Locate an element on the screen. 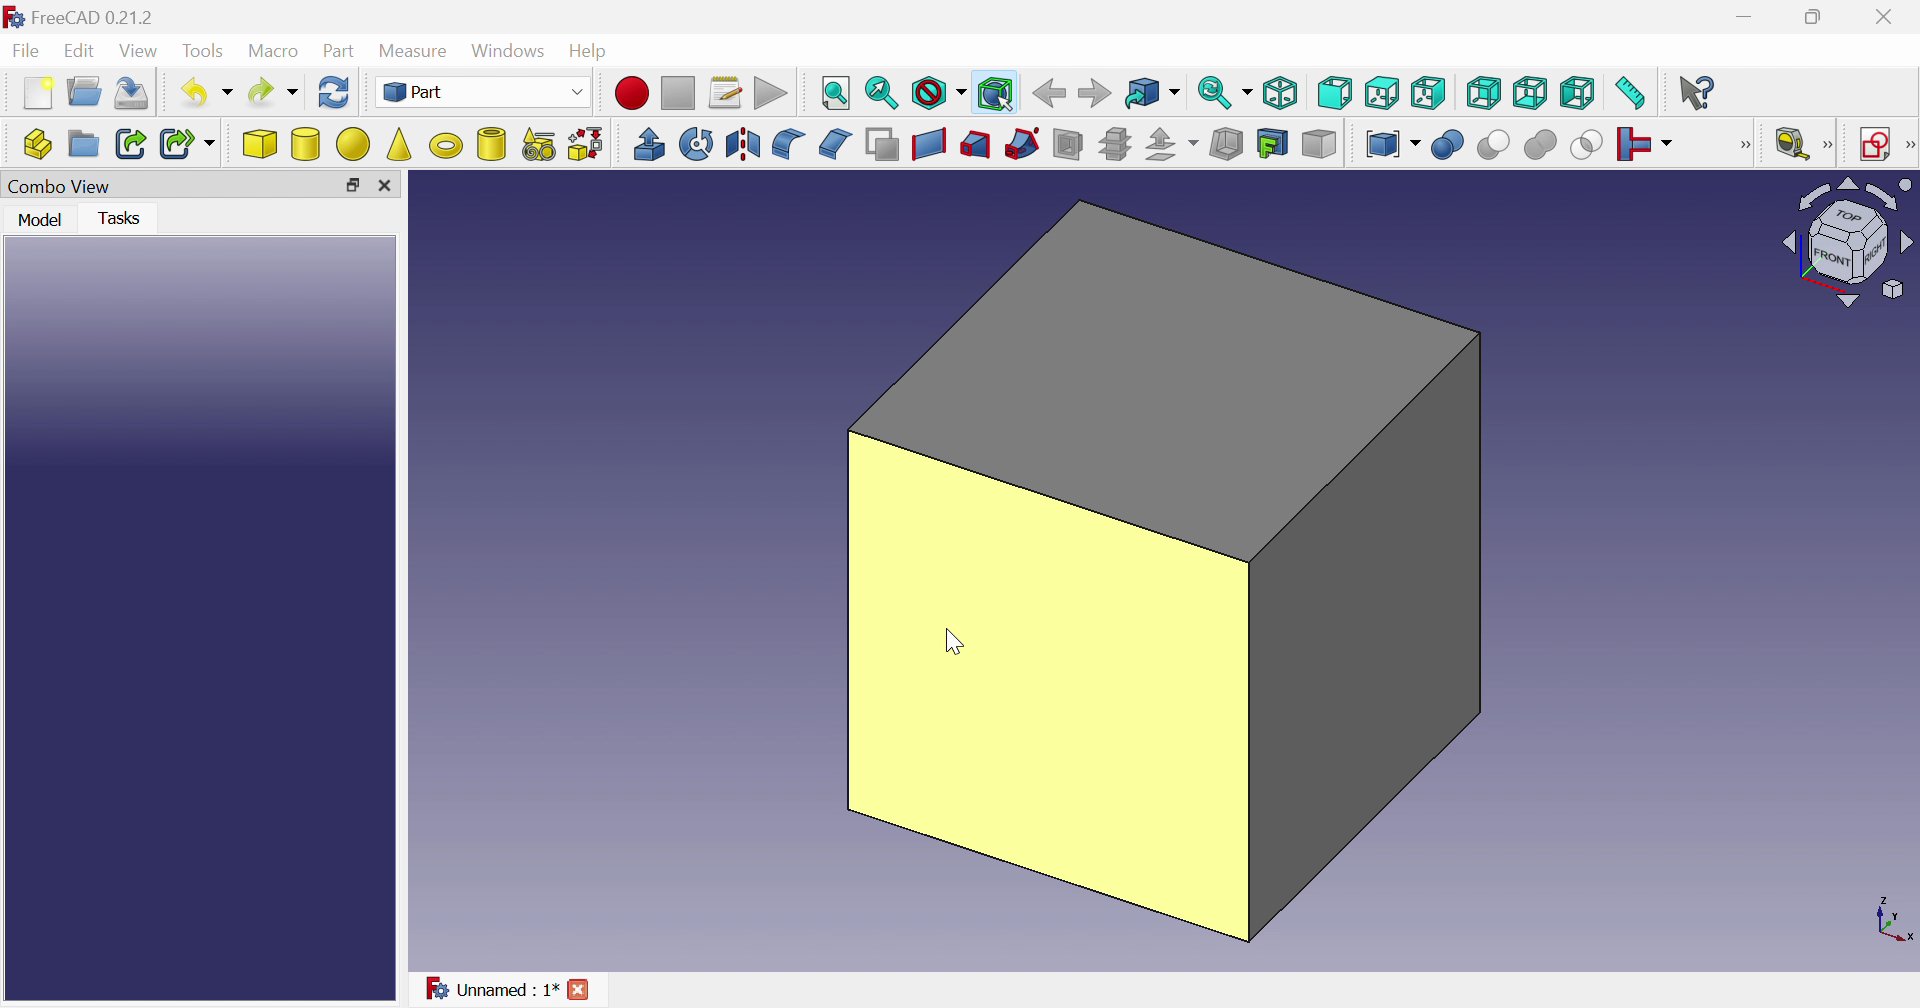 The width and height of the screenshot is (1920, 1008). Restore down is located at coordinates (1822, 16).